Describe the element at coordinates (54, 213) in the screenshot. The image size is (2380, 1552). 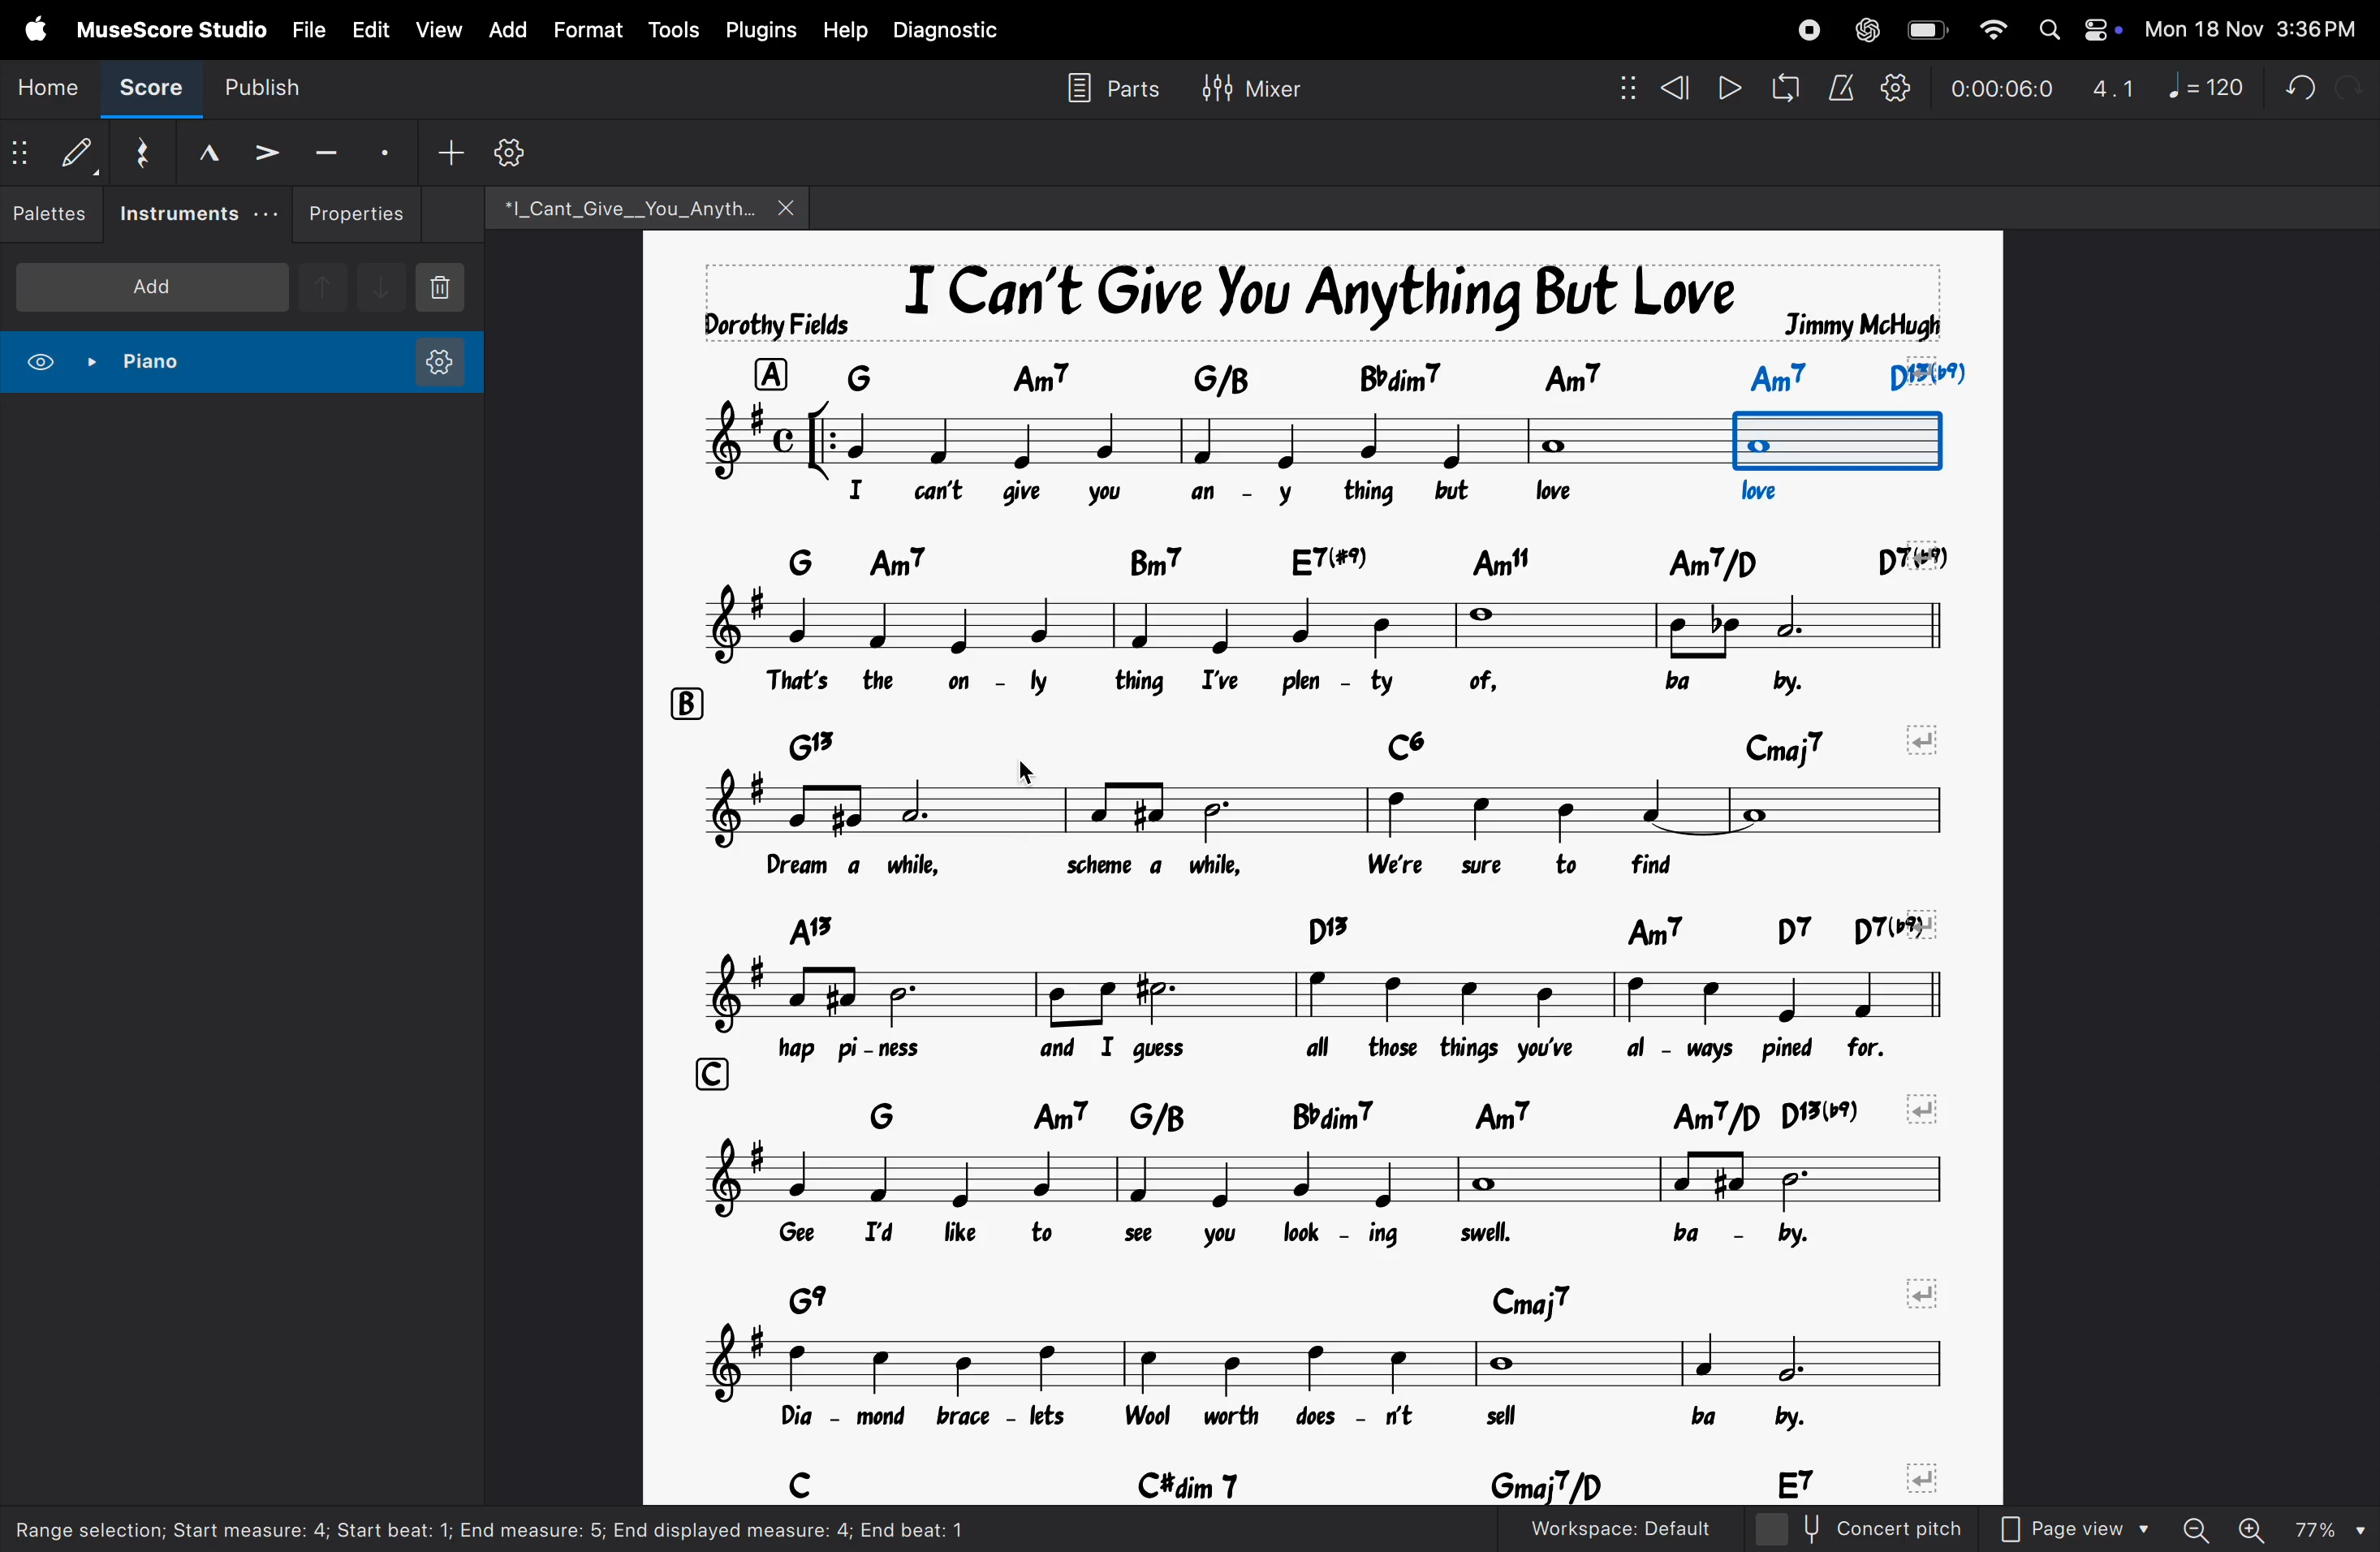
I see `palettes` at that location.